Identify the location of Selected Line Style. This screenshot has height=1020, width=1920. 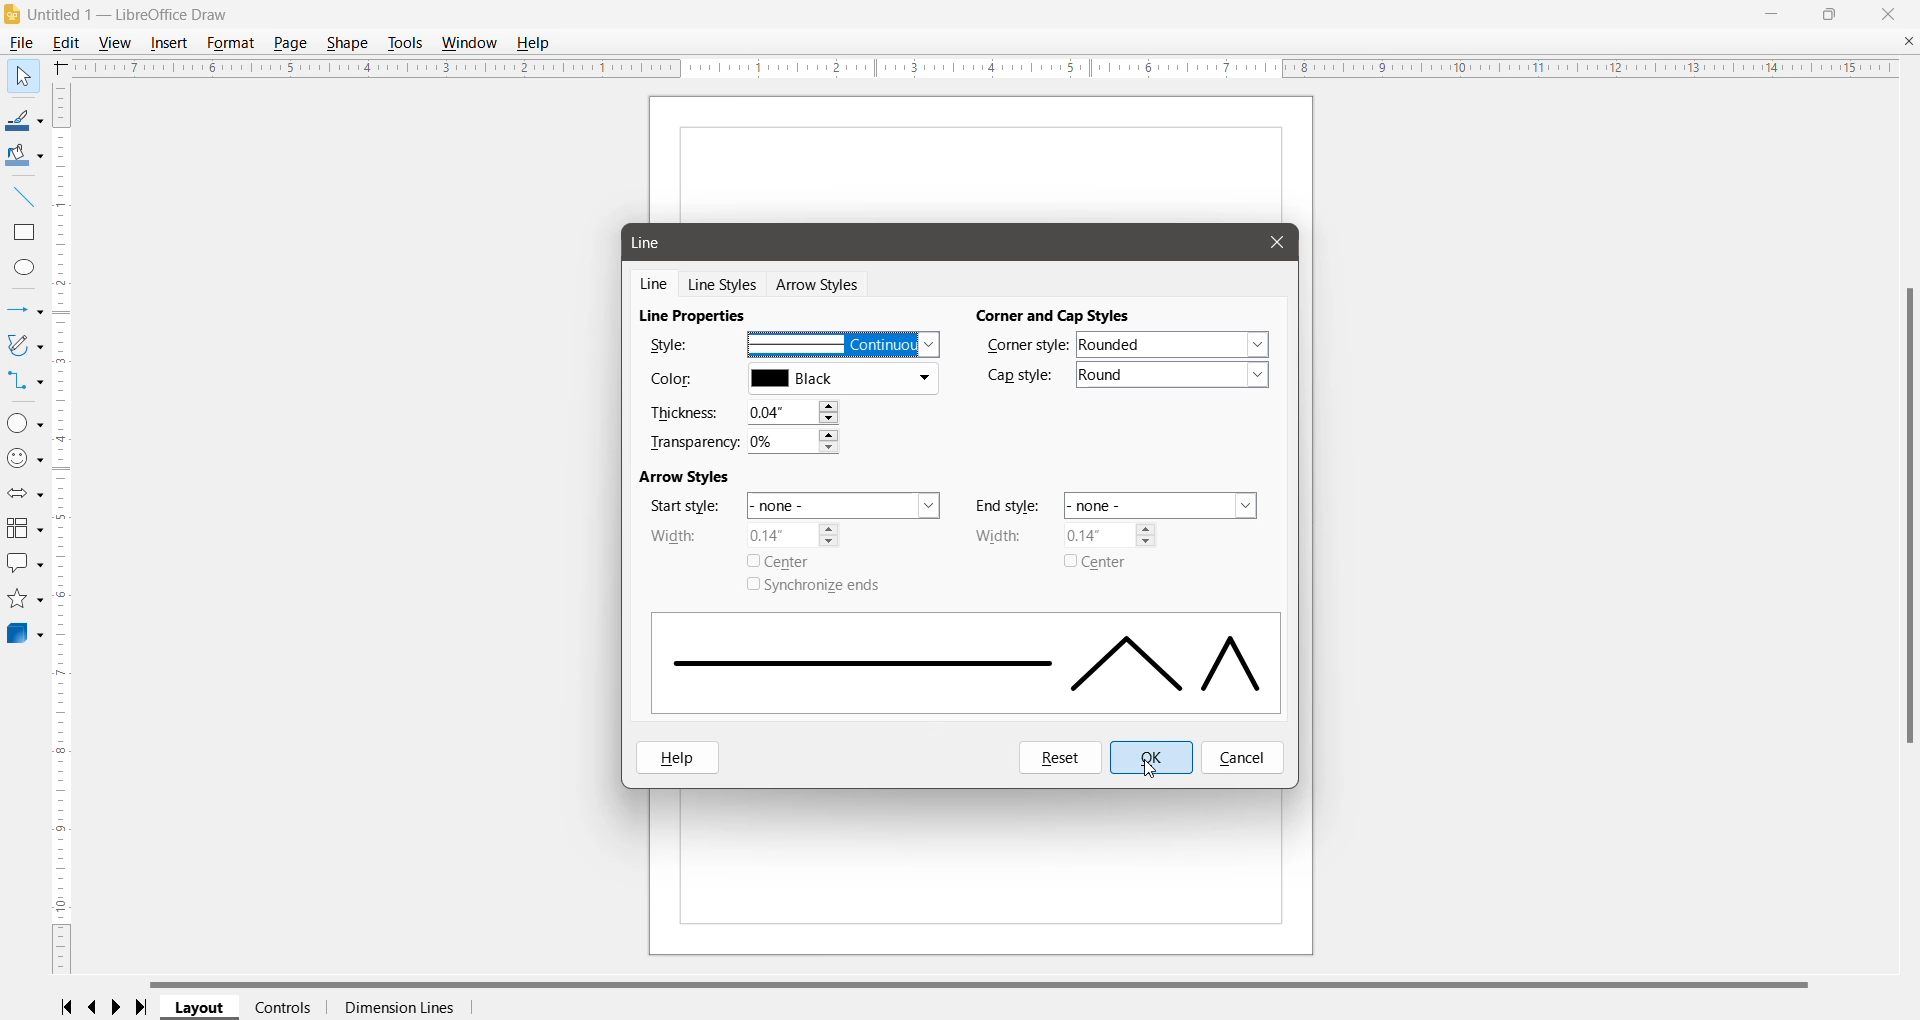
(845, 345).